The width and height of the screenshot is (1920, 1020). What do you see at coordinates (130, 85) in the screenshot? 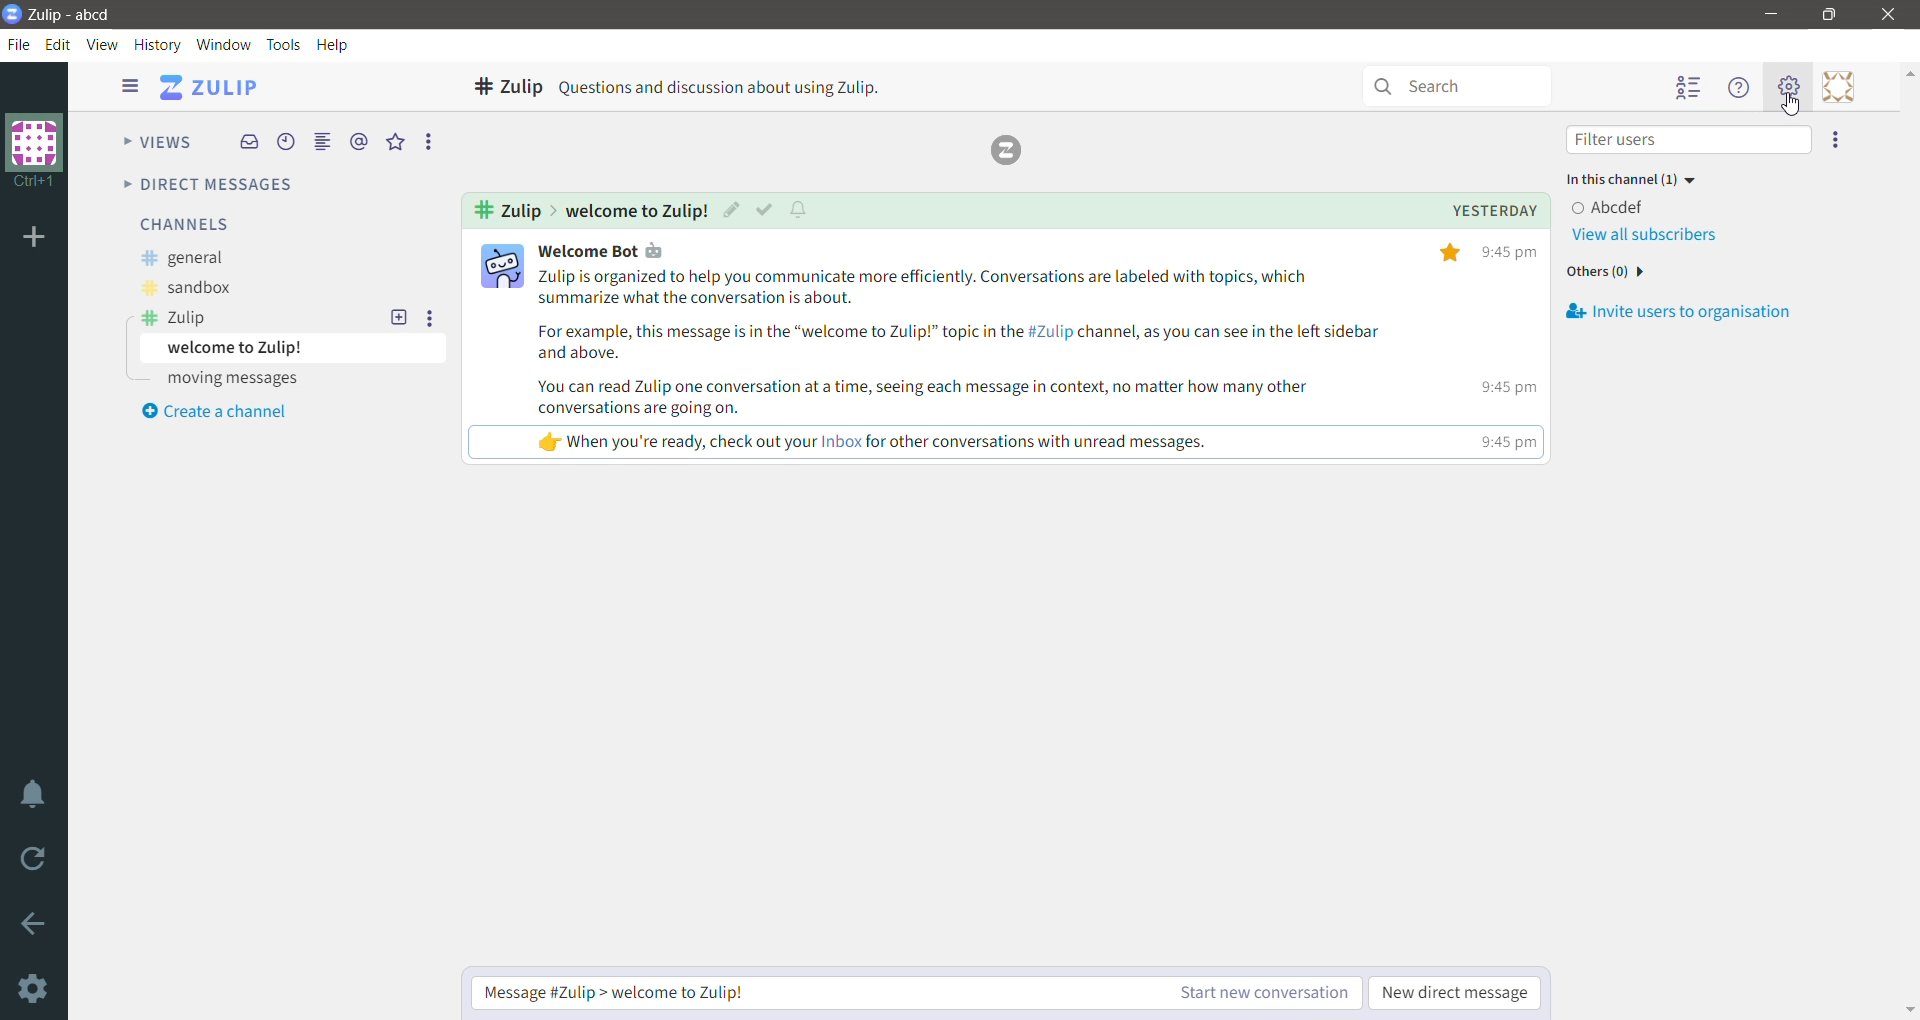
I see `Show/Hide left sidebar` at bounding box center [130, 85].